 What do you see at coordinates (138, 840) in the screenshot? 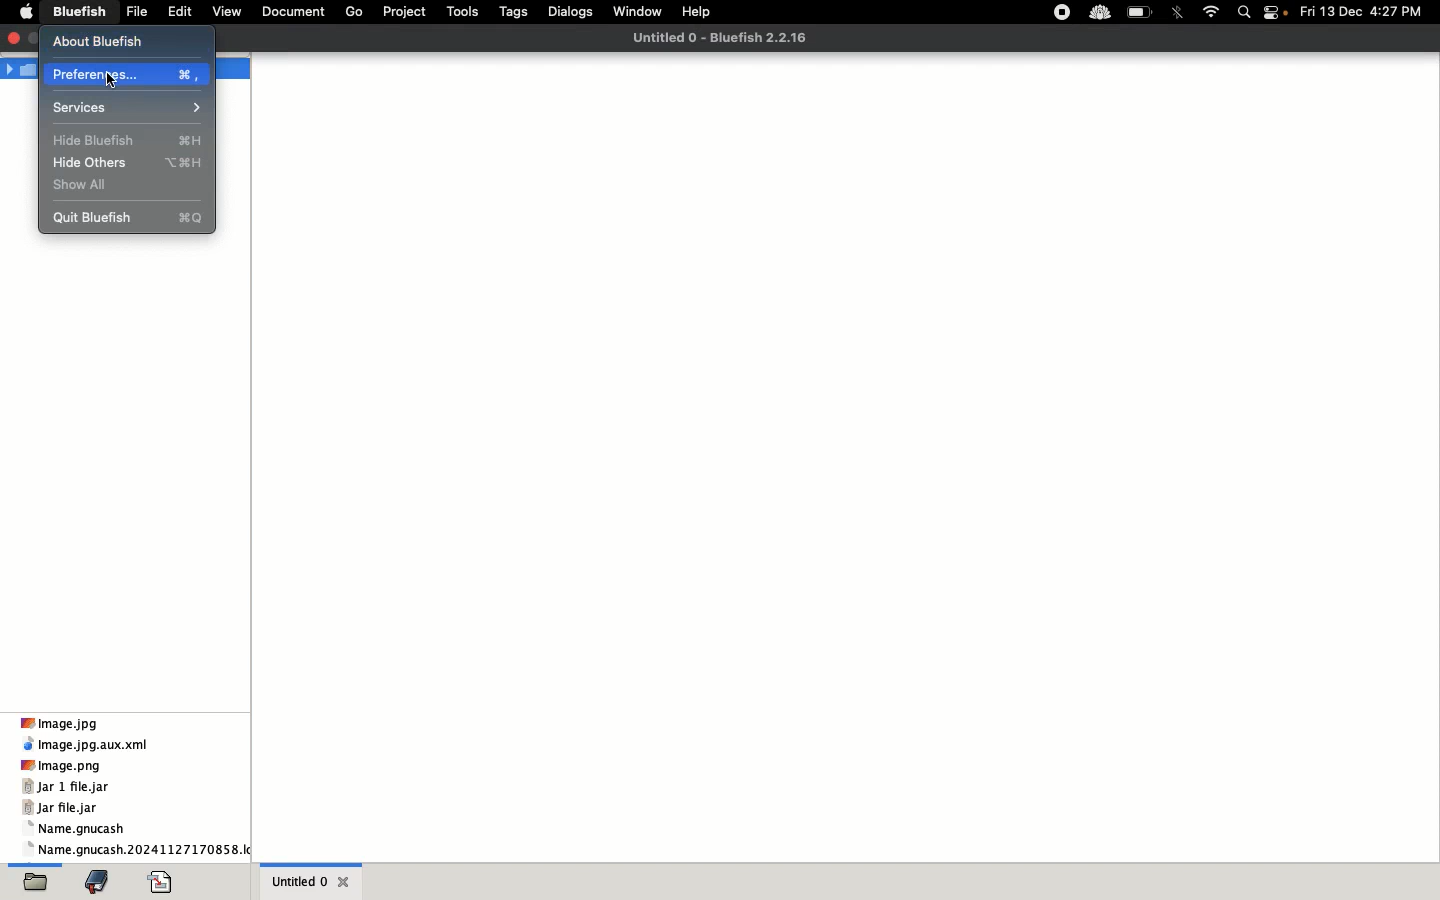
I see `Files` at bounding box center [138, 840].